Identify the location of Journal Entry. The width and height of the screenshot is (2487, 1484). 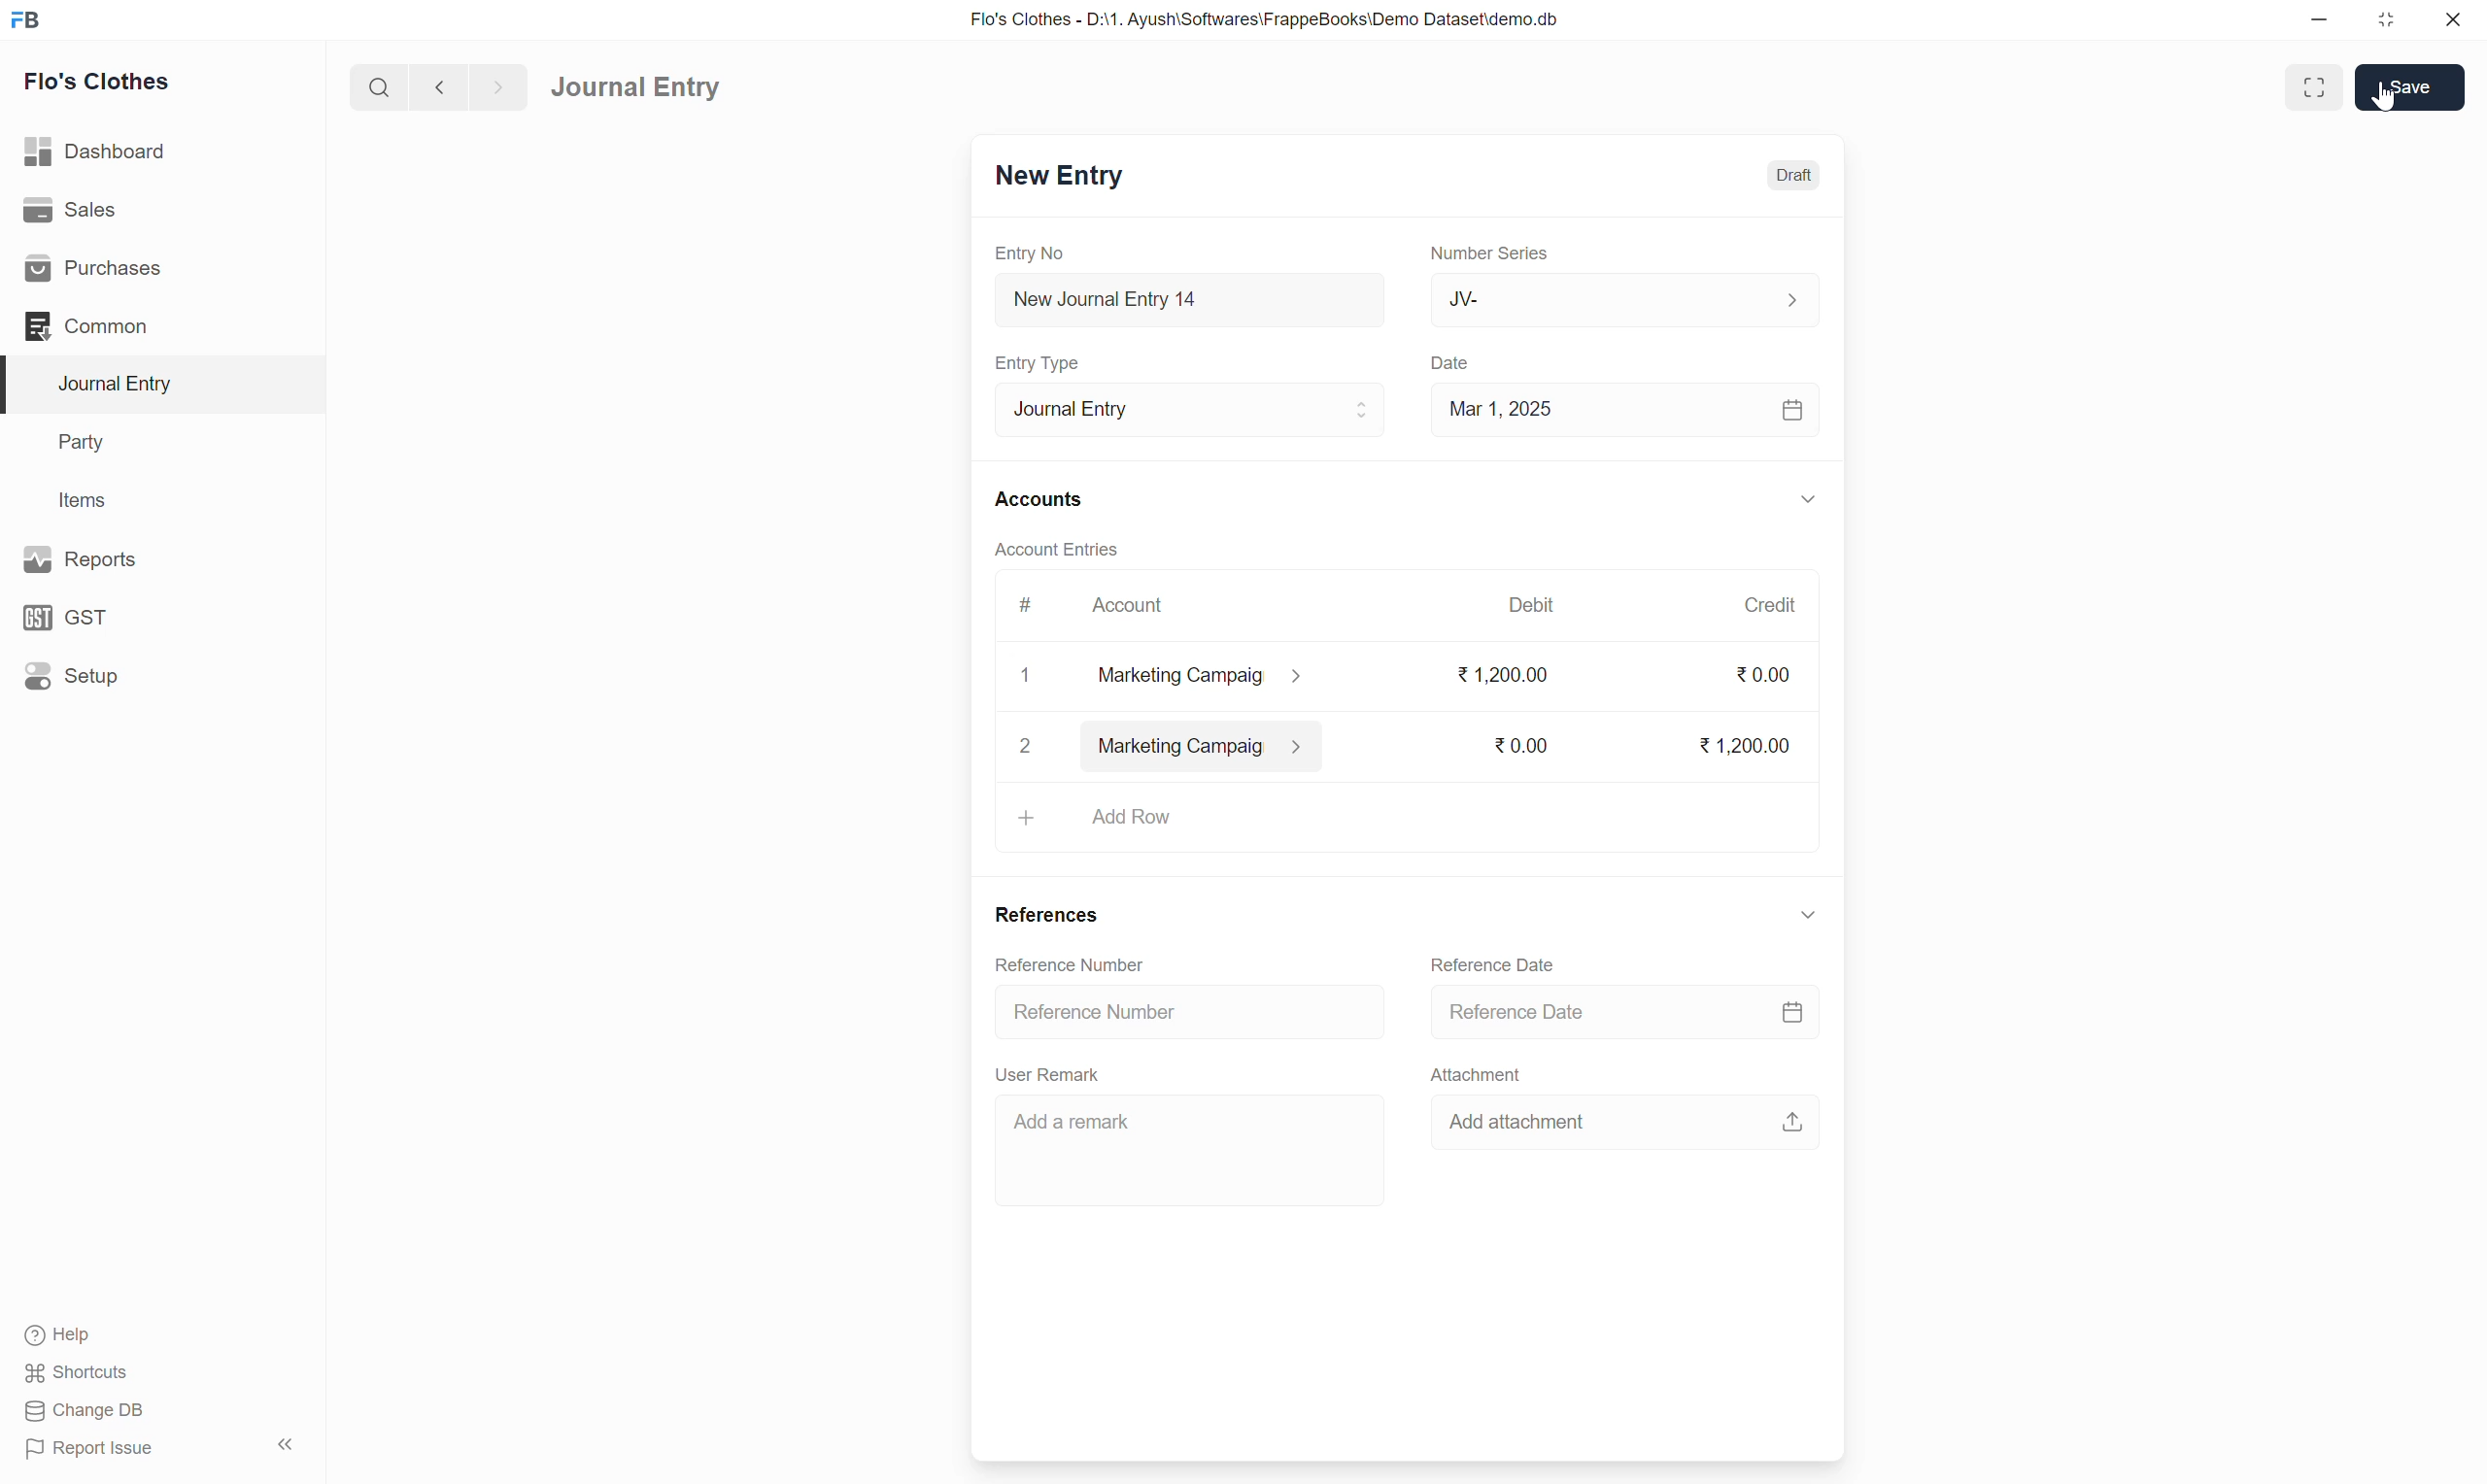
(1190, 408).